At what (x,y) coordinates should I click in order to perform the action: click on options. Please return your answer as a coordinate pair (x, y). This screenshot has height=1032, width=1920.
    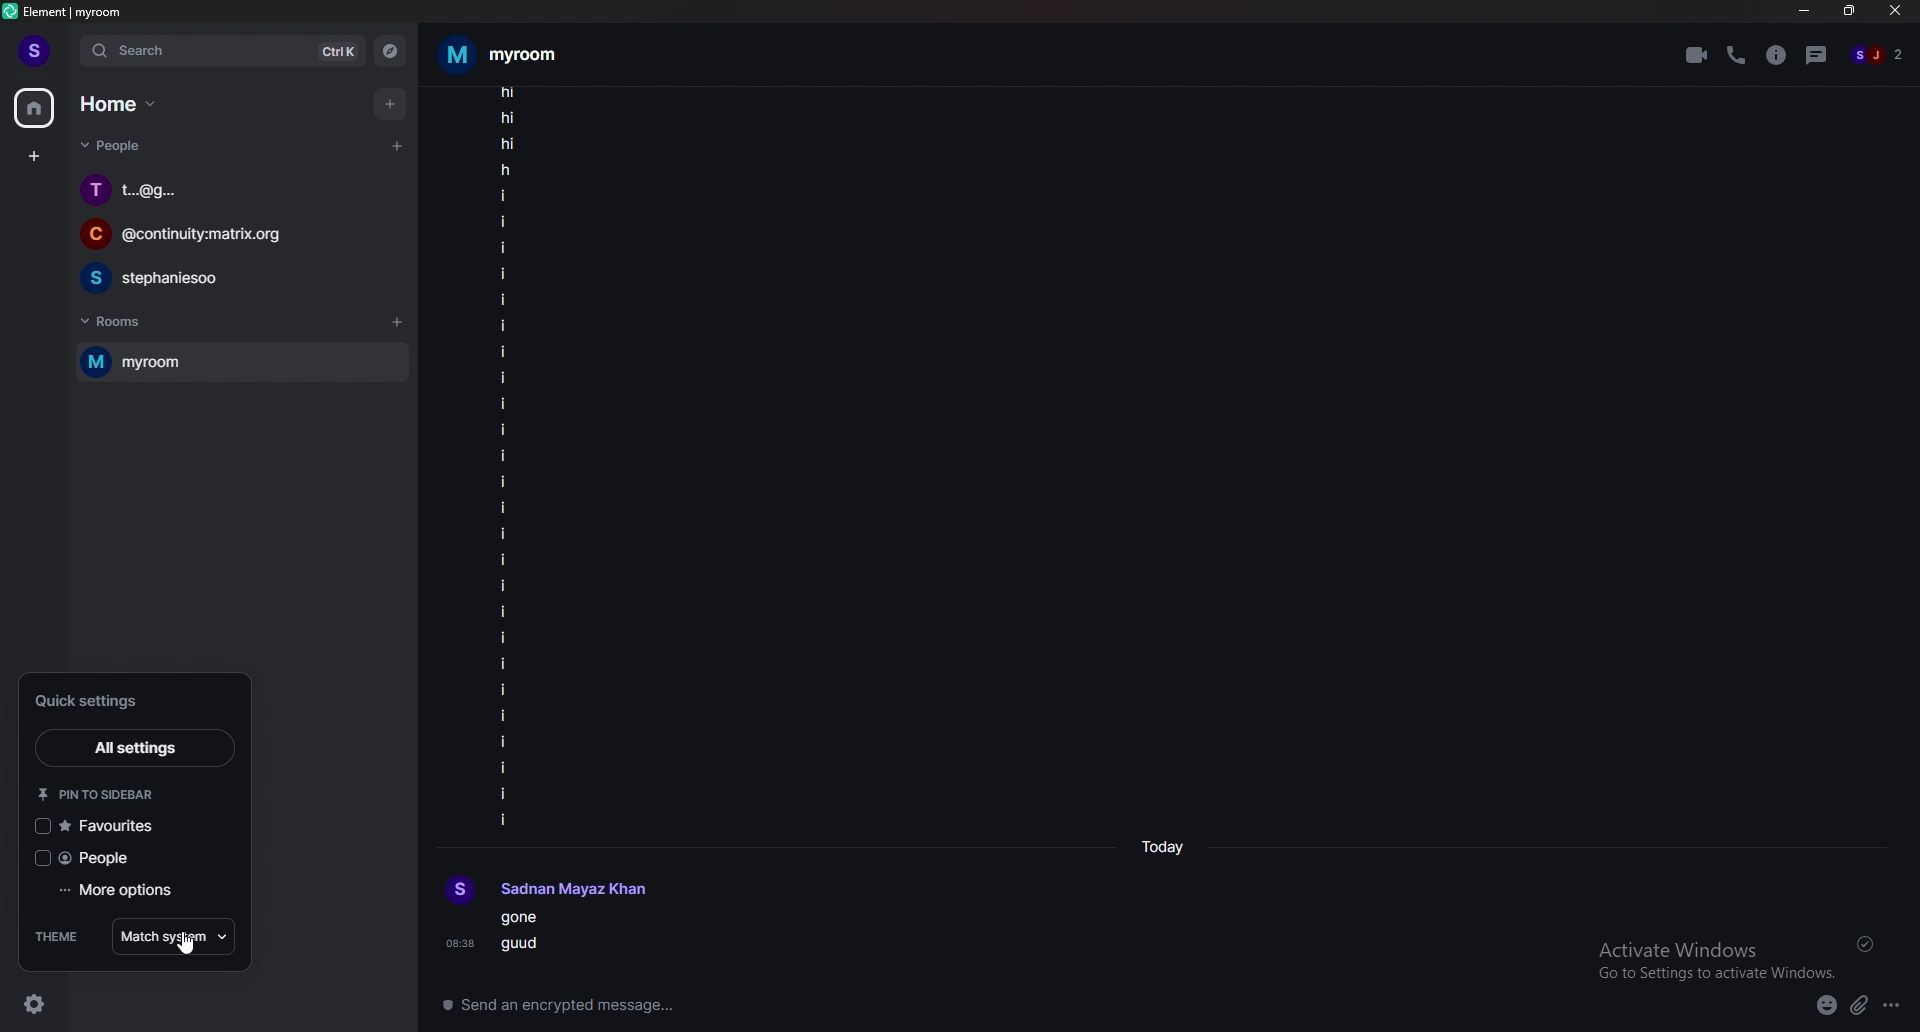
    Looking at the image, I should click on (1894, 1005).